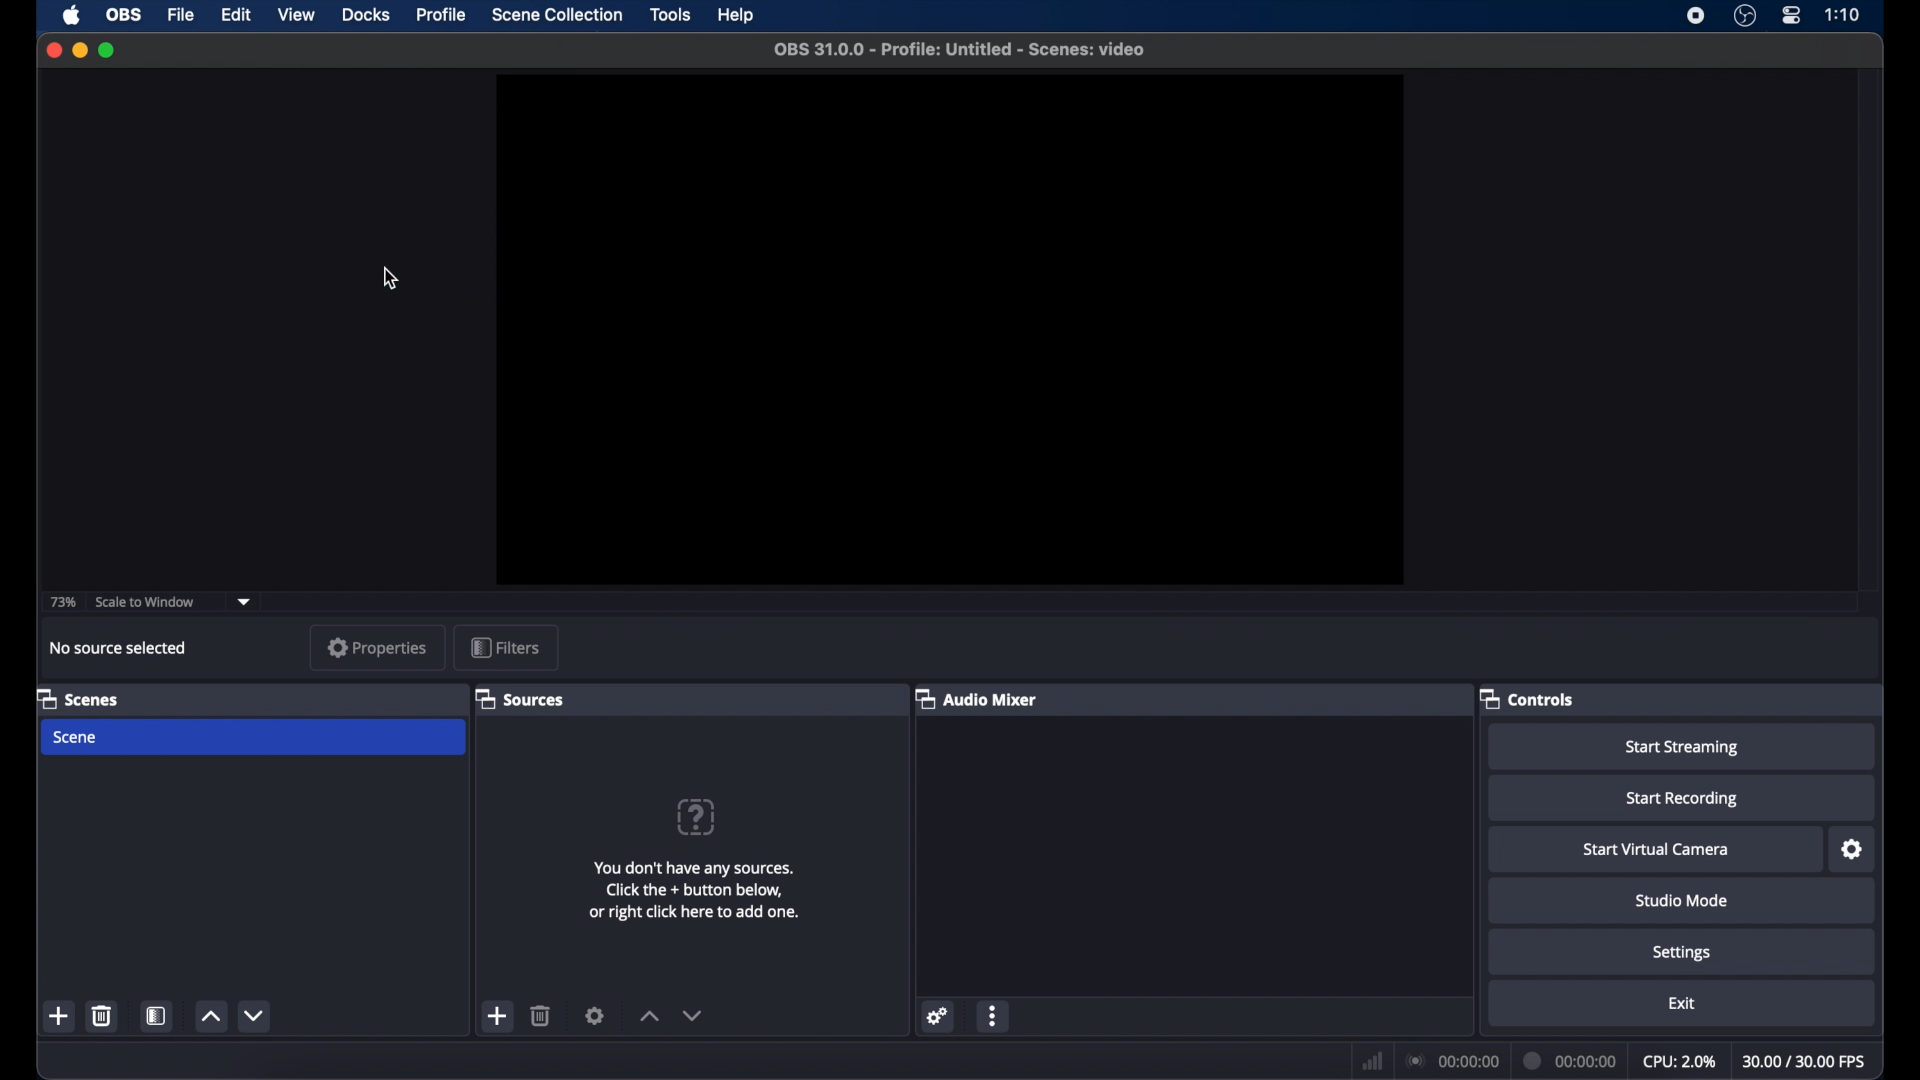 Image resolution: width=1920 pixels, height=1080 pixels. What do you see at coordinates (1452, 1060) in the screenshot?
I see `connection` at bounding box center [1452, 1060].